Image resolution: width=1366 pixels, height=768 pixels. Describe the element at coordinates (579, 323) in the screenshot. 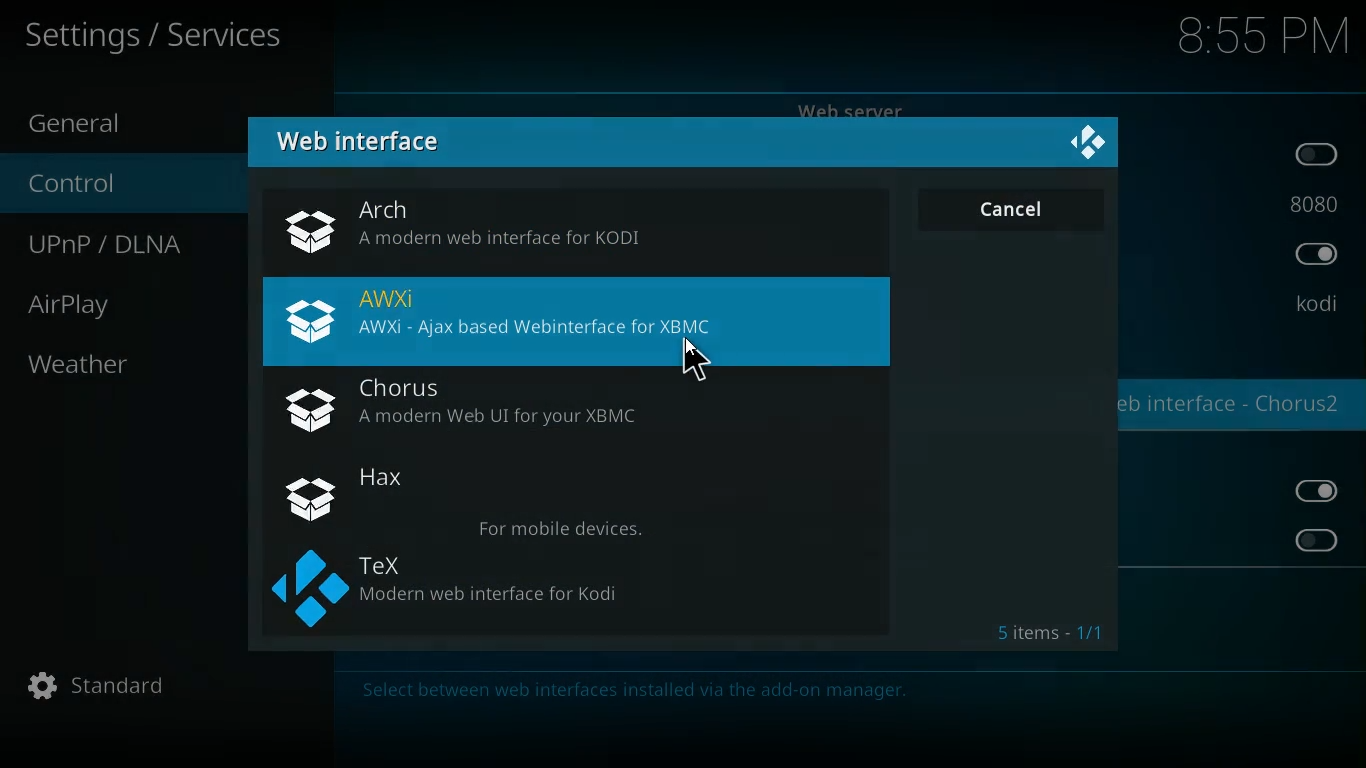

I see `awxi` at that location.